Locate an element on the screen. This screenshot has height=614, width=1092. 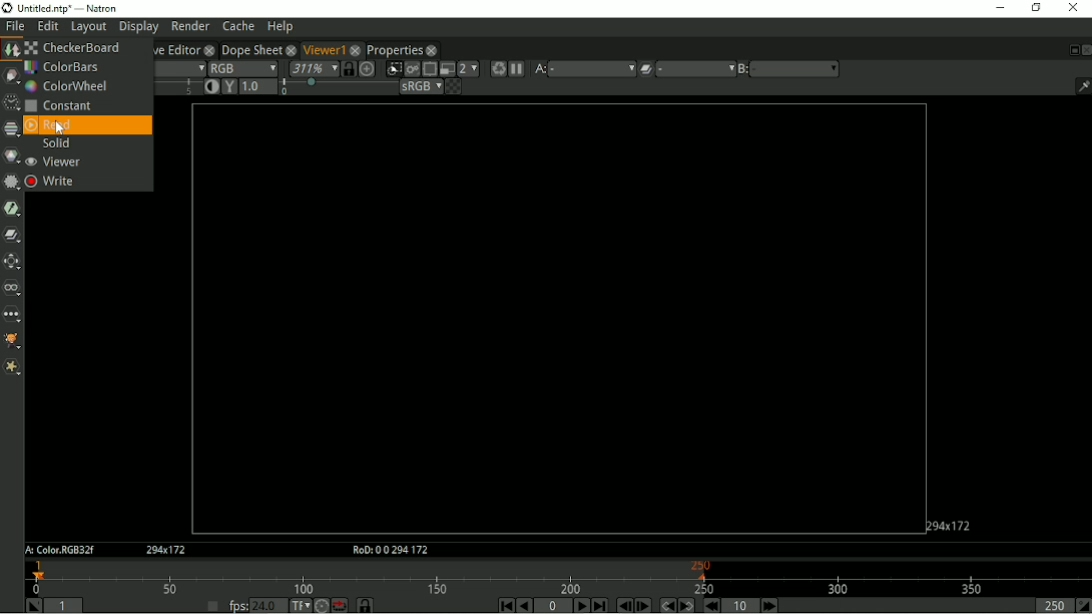
Proxy mode is located at coordinates (446, 69).